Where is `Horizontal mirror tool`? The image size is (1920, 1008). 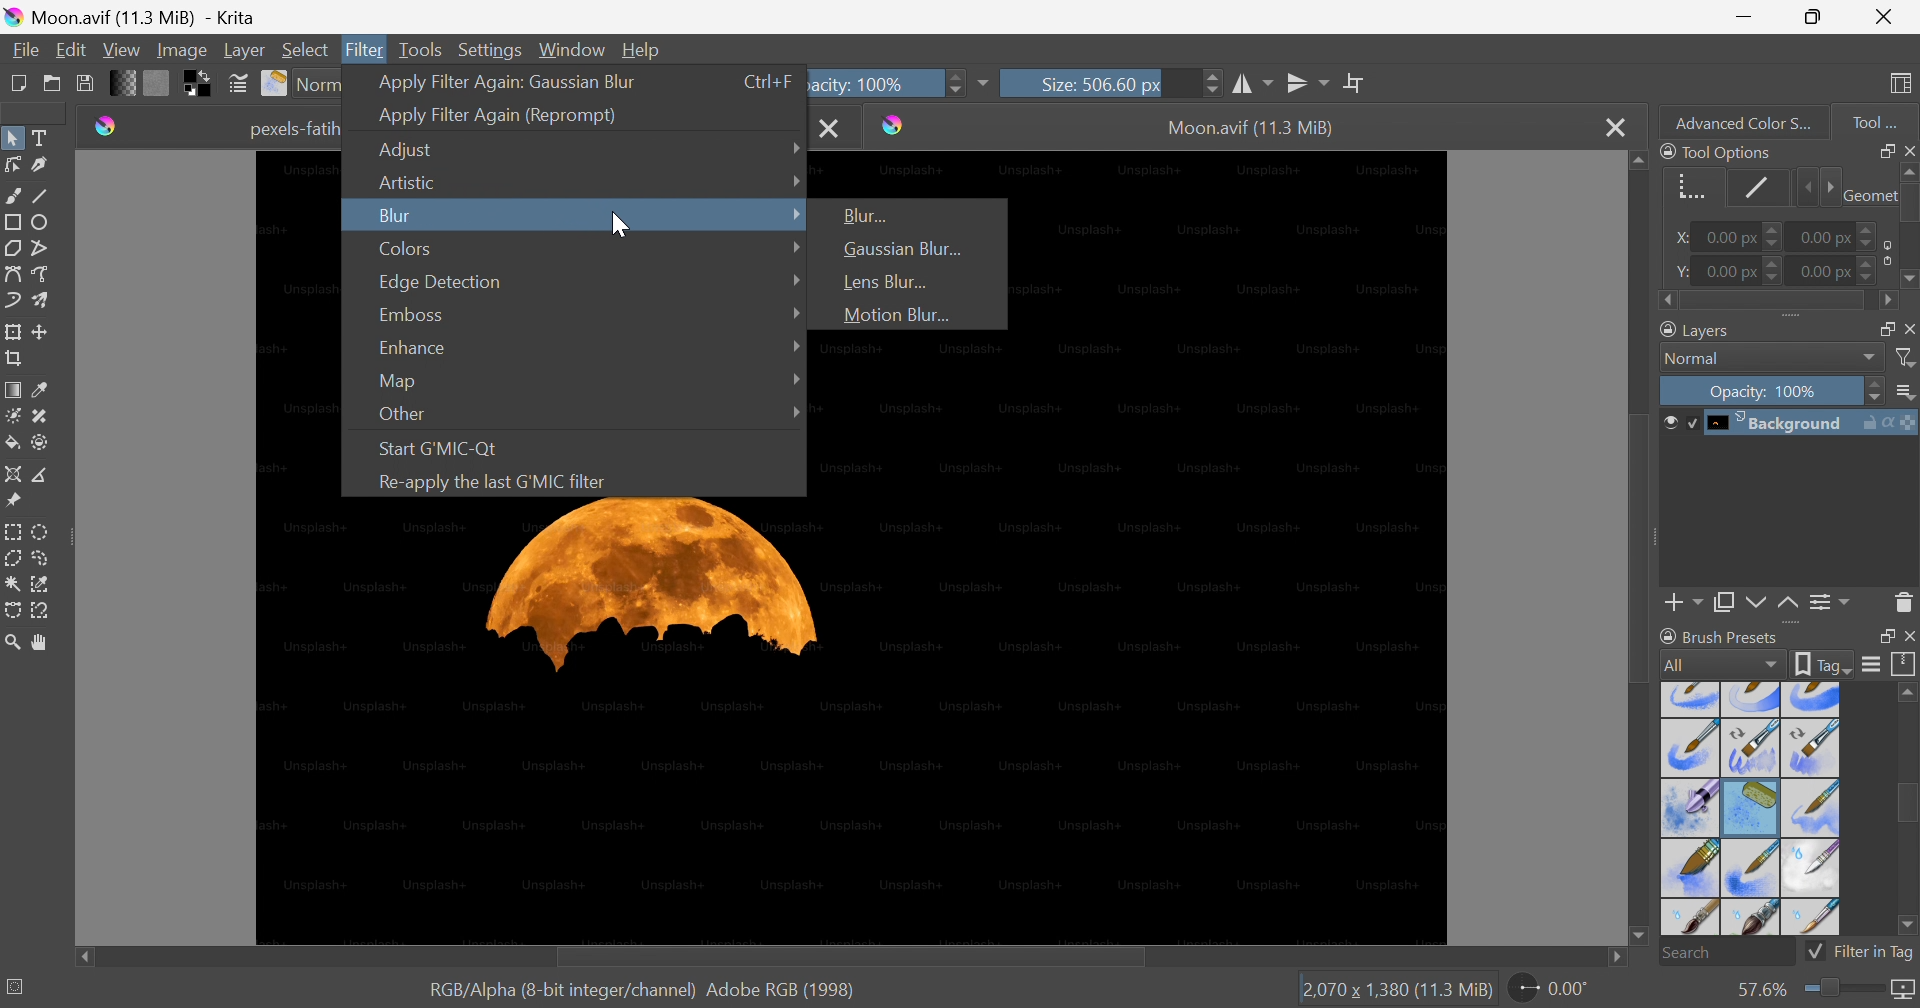
Horizontal mirror tool is located at coordinates (1252, 84).